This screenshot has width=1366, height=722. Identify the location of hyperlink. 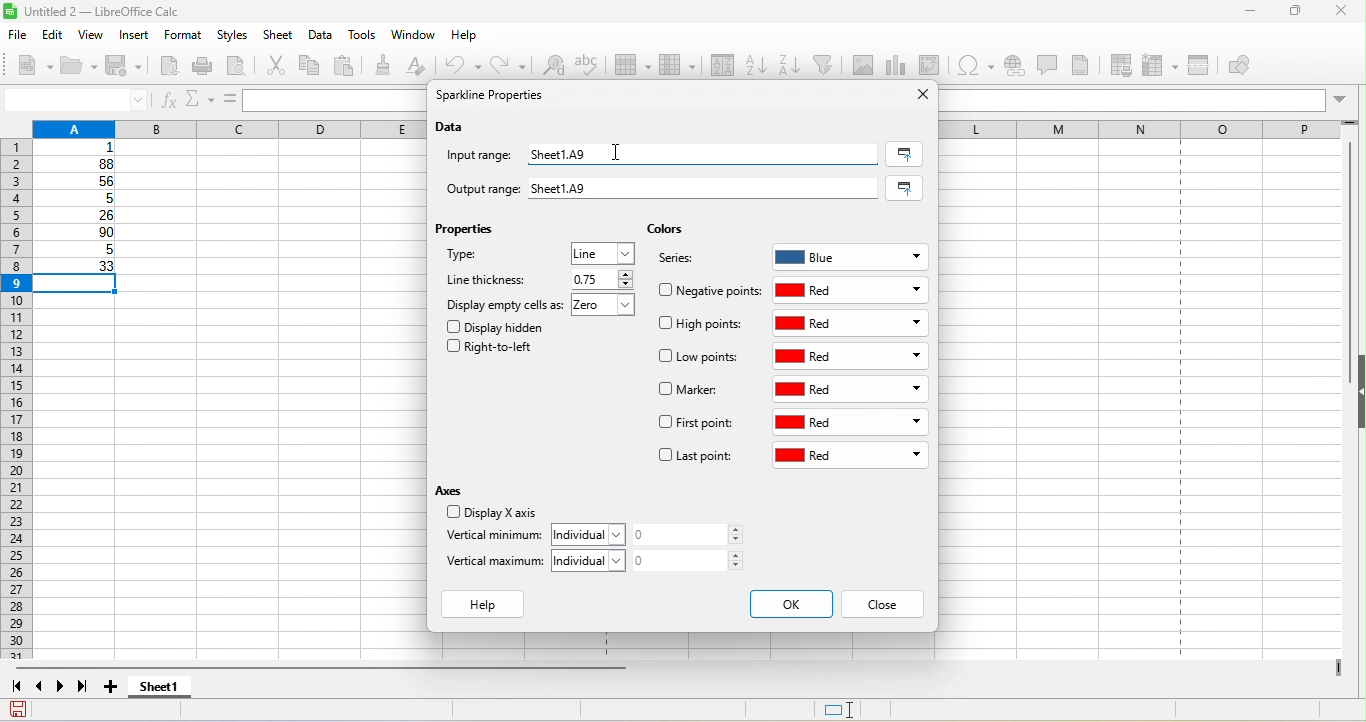
(1016, 68).